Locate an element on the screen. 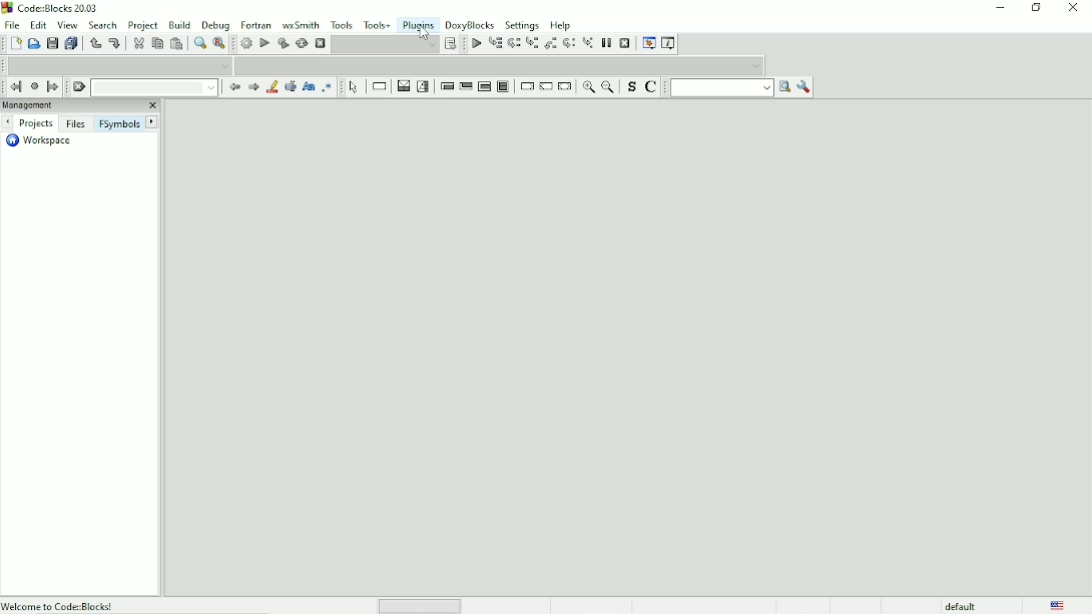 This screenshot has height=614, width=1092. View is located at coordinates (67, 25).